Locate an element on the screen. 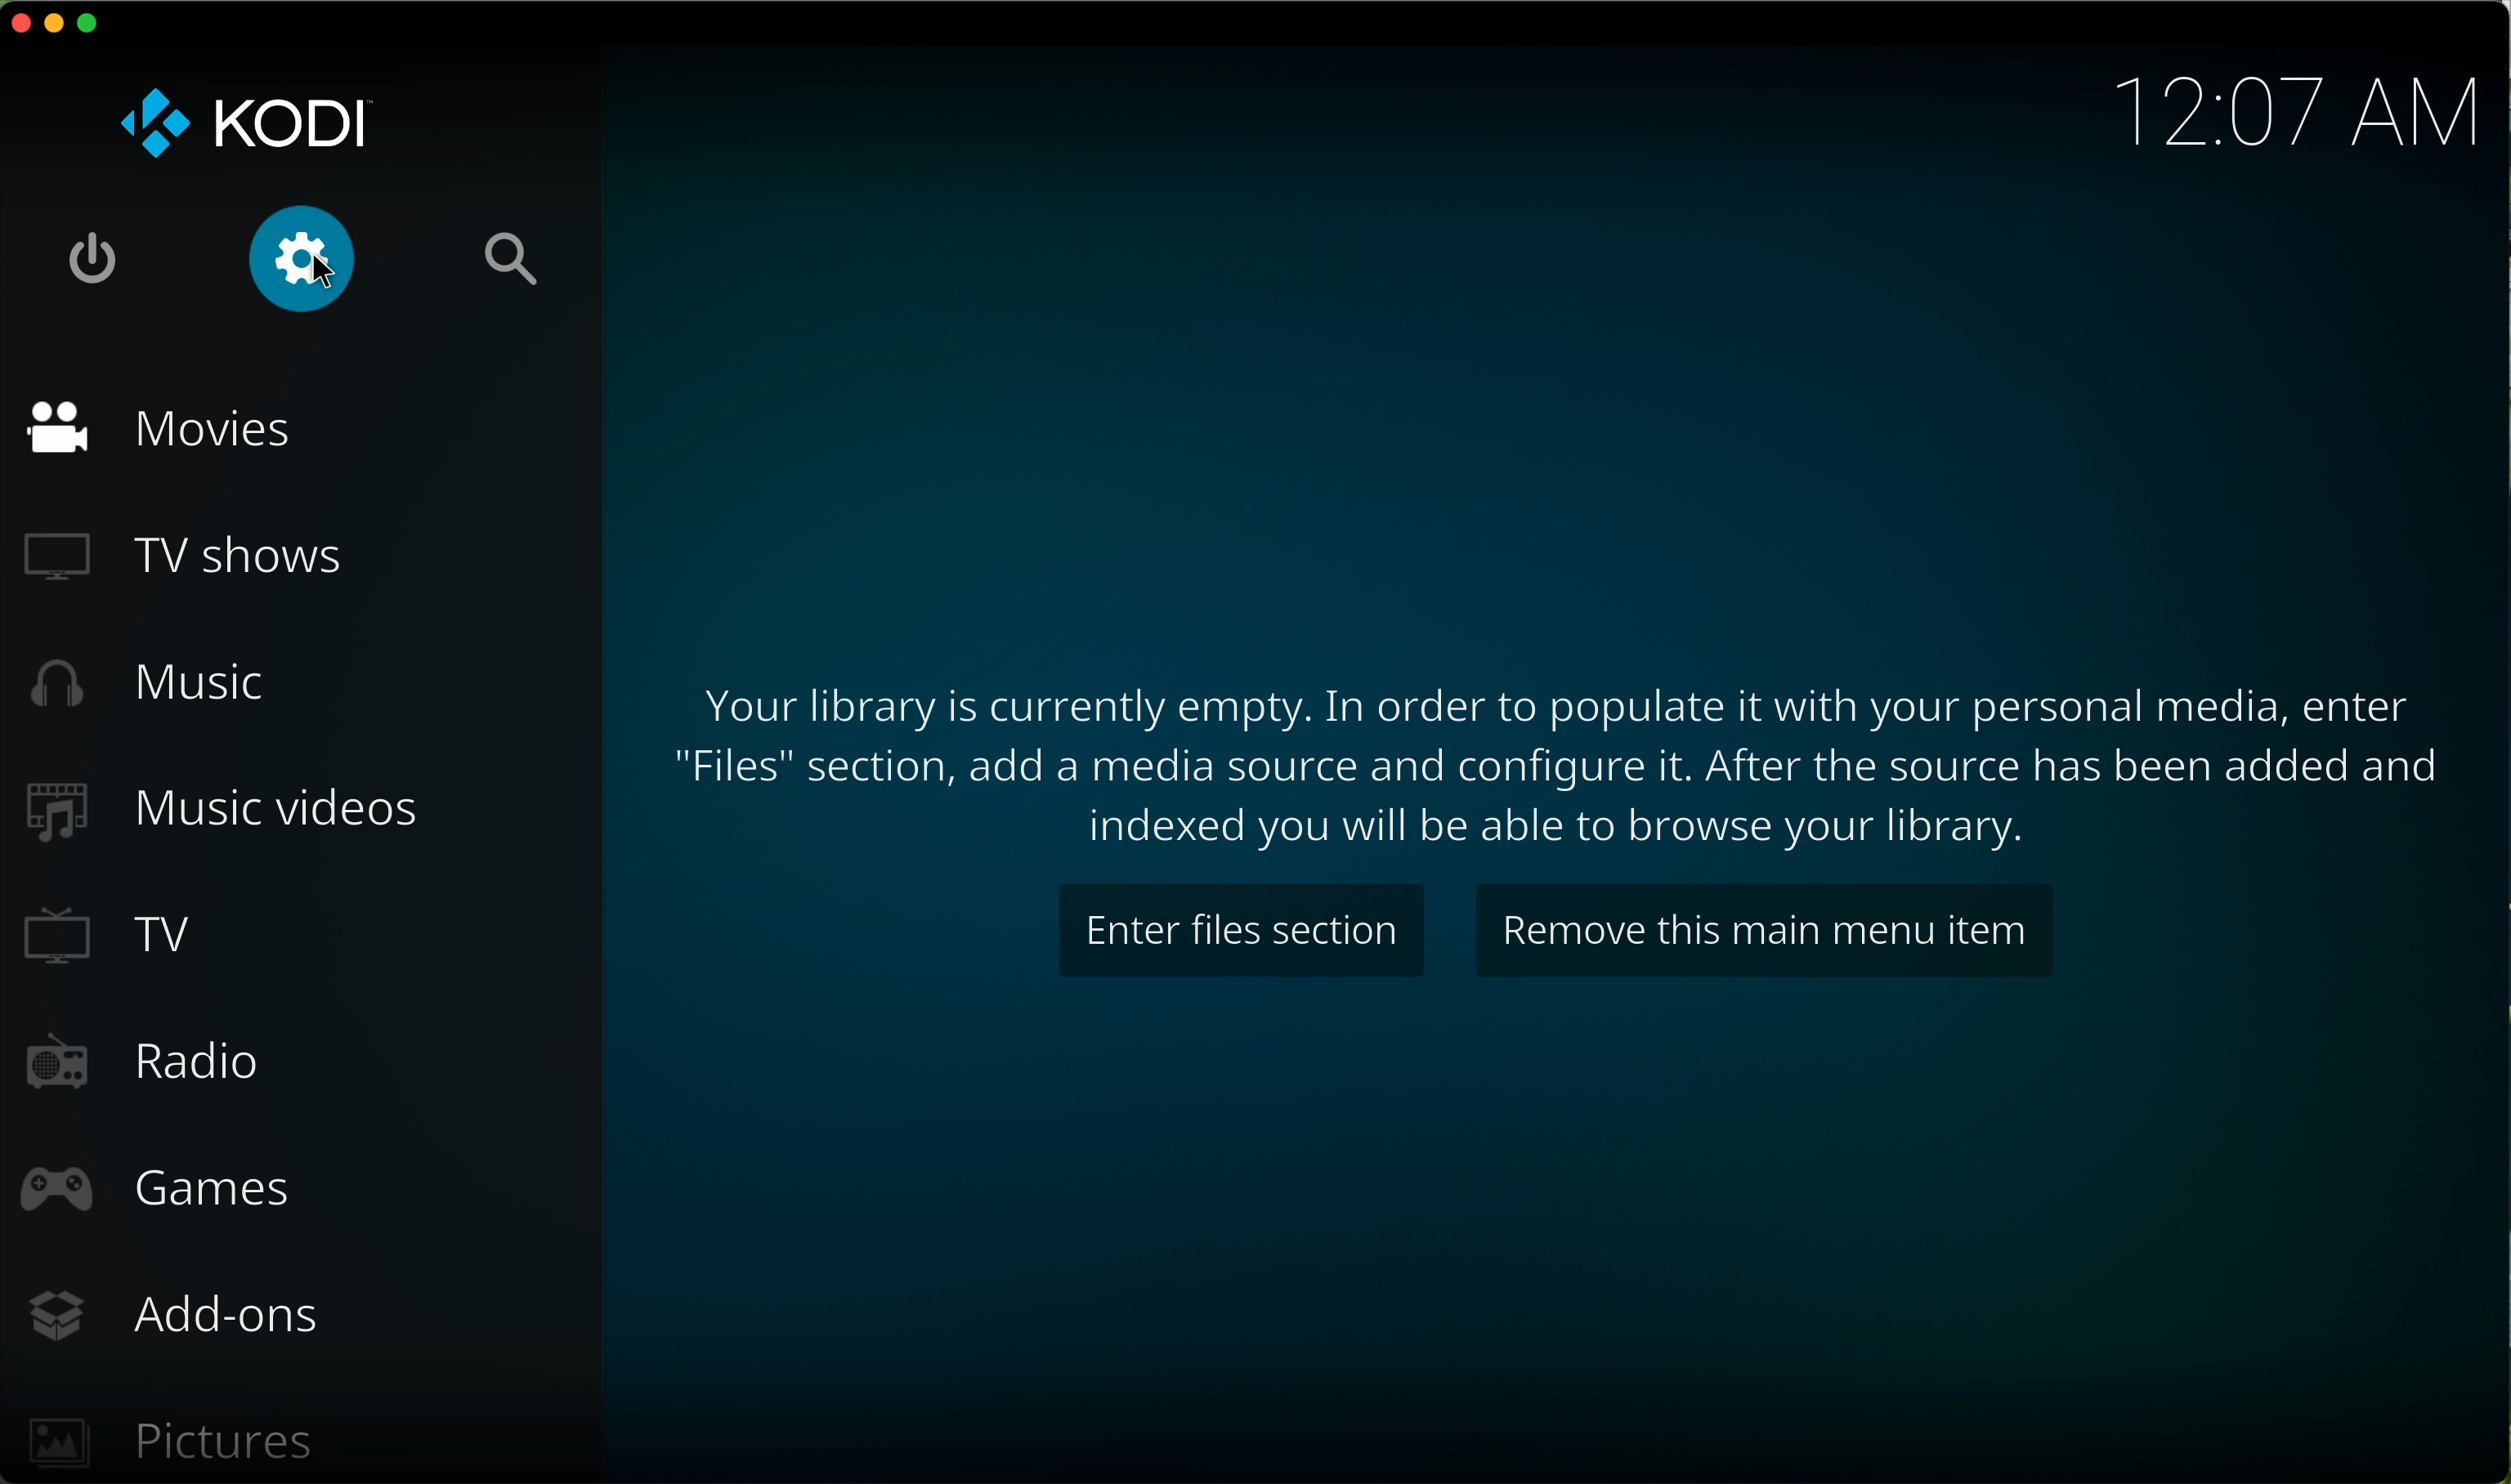 The height and width of the screenshot is (1484, 2511). games is located at coordinates (160, 1190).